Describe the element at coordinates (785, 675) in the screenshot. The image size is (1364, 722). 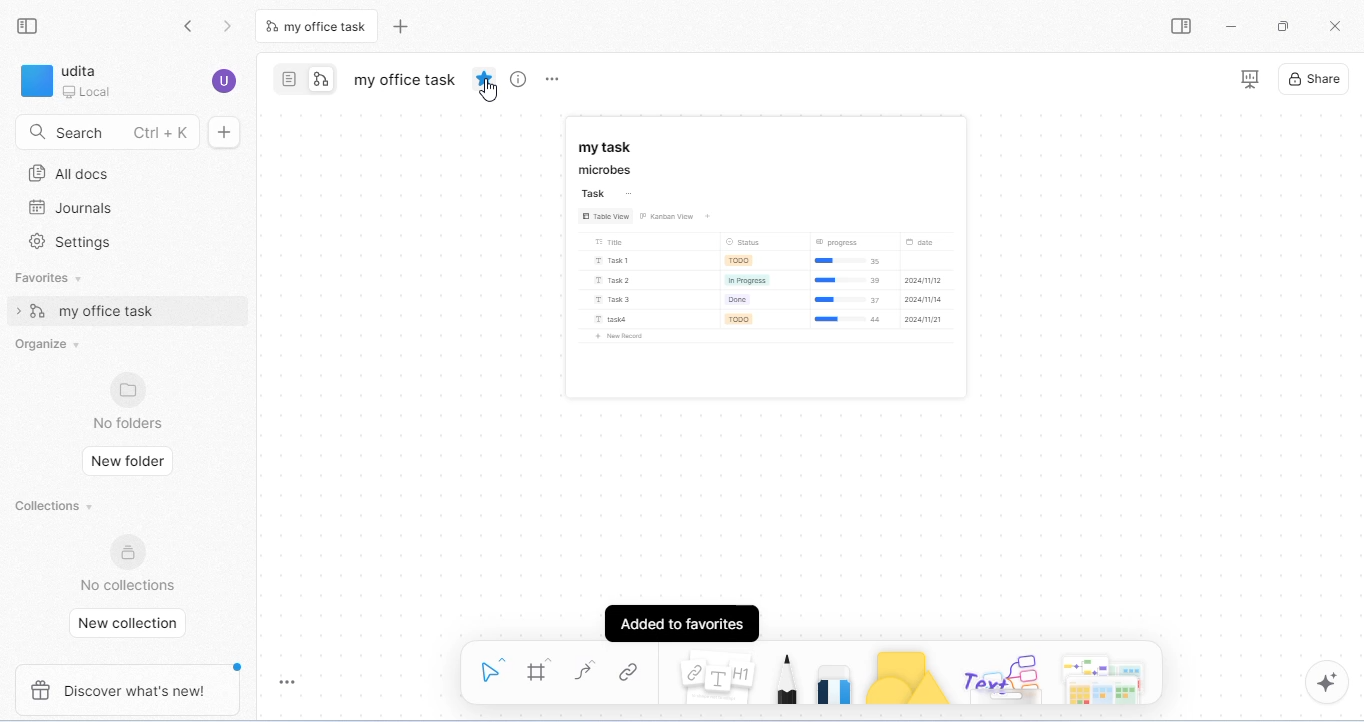
I see `pencil` at that location.